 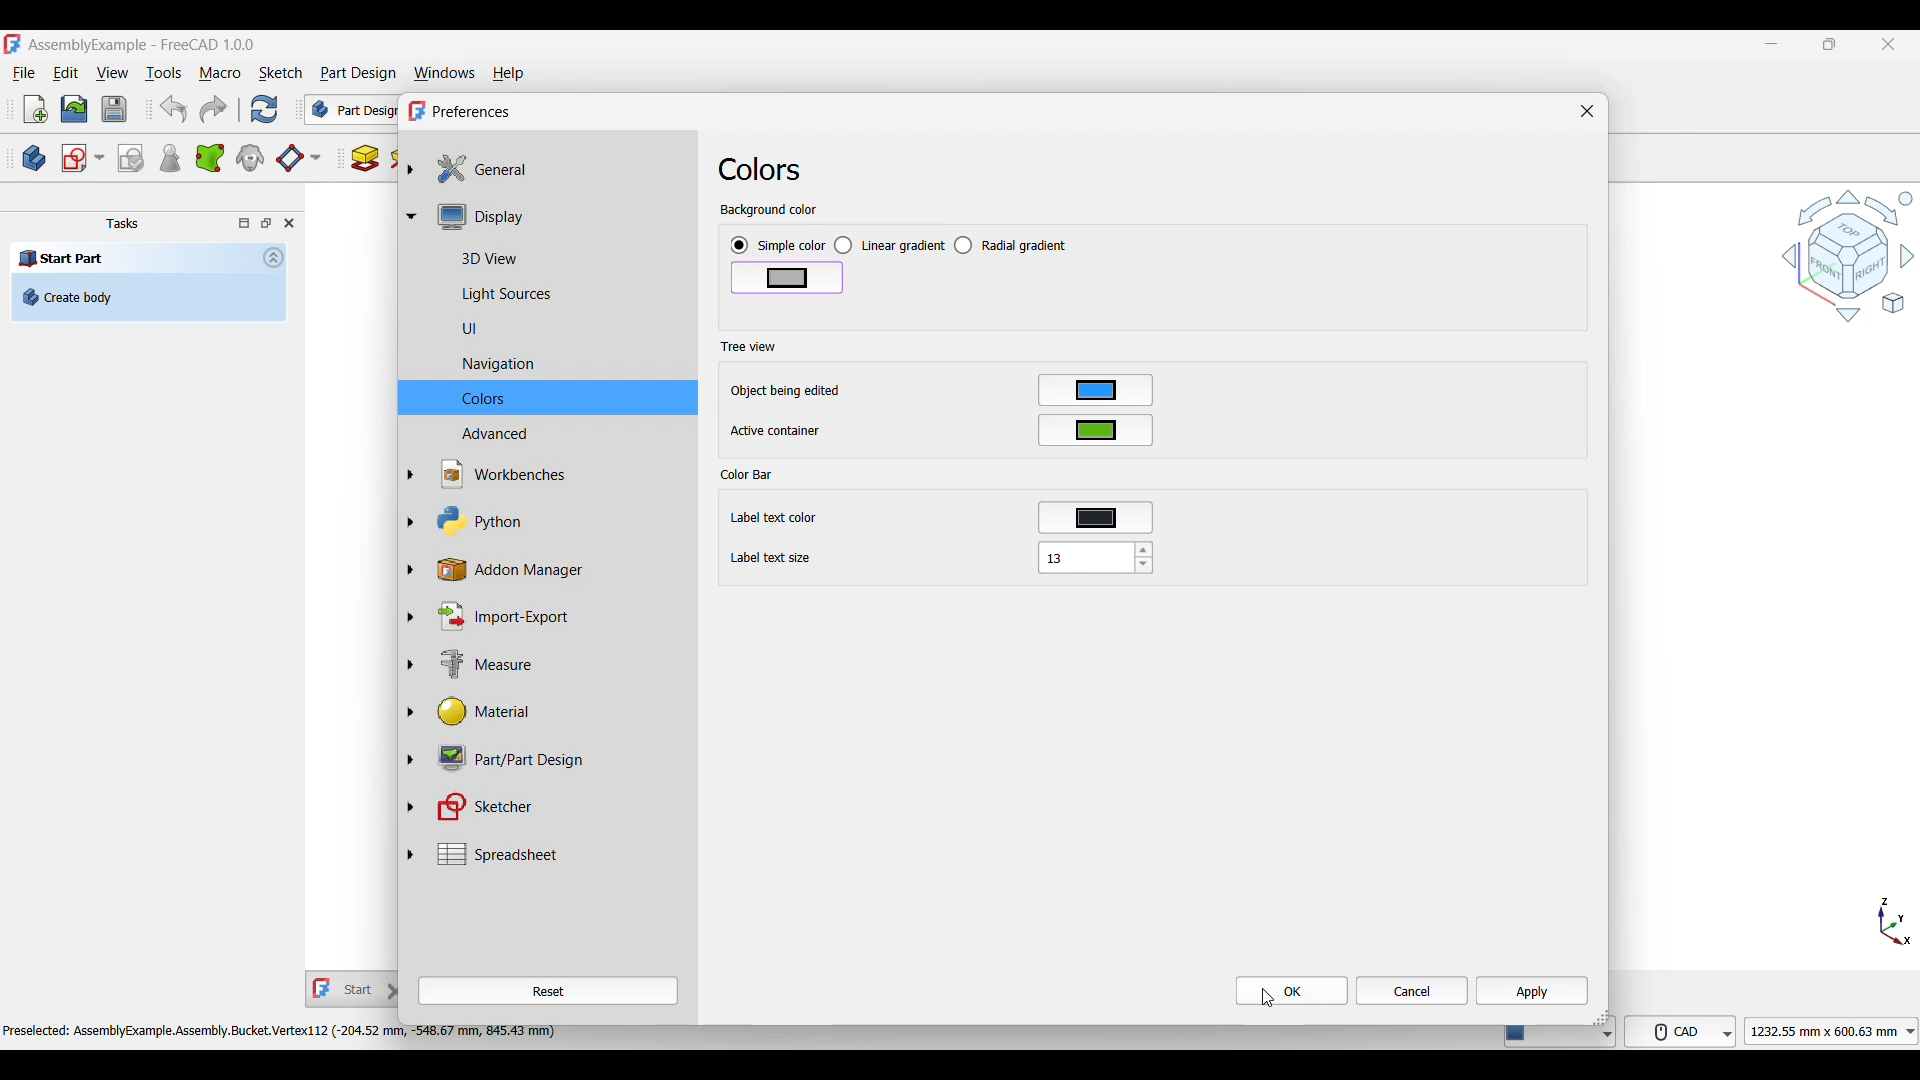 I want to click on Navigation, so click(x=558, y=365).